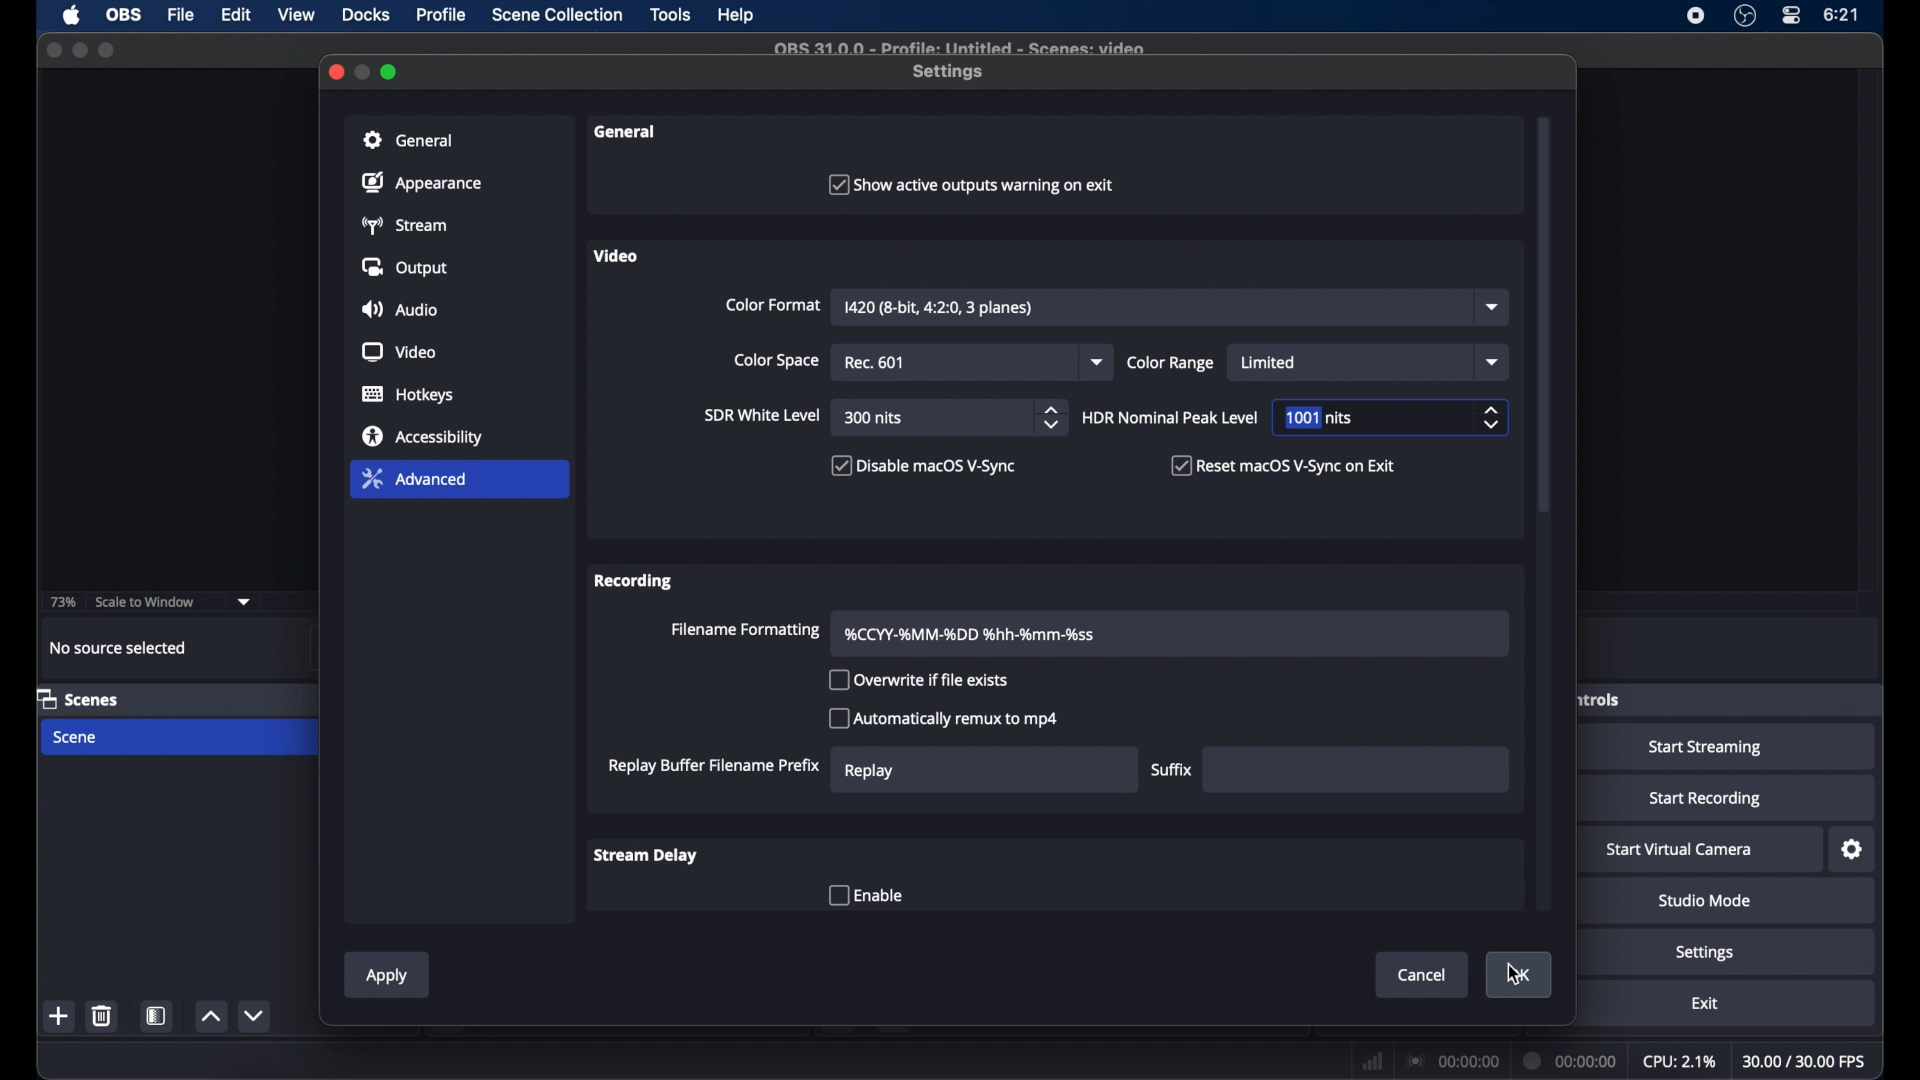 The width and height of the screenshot is (1920, 1080). I want to click on time, so click(1842, 15).